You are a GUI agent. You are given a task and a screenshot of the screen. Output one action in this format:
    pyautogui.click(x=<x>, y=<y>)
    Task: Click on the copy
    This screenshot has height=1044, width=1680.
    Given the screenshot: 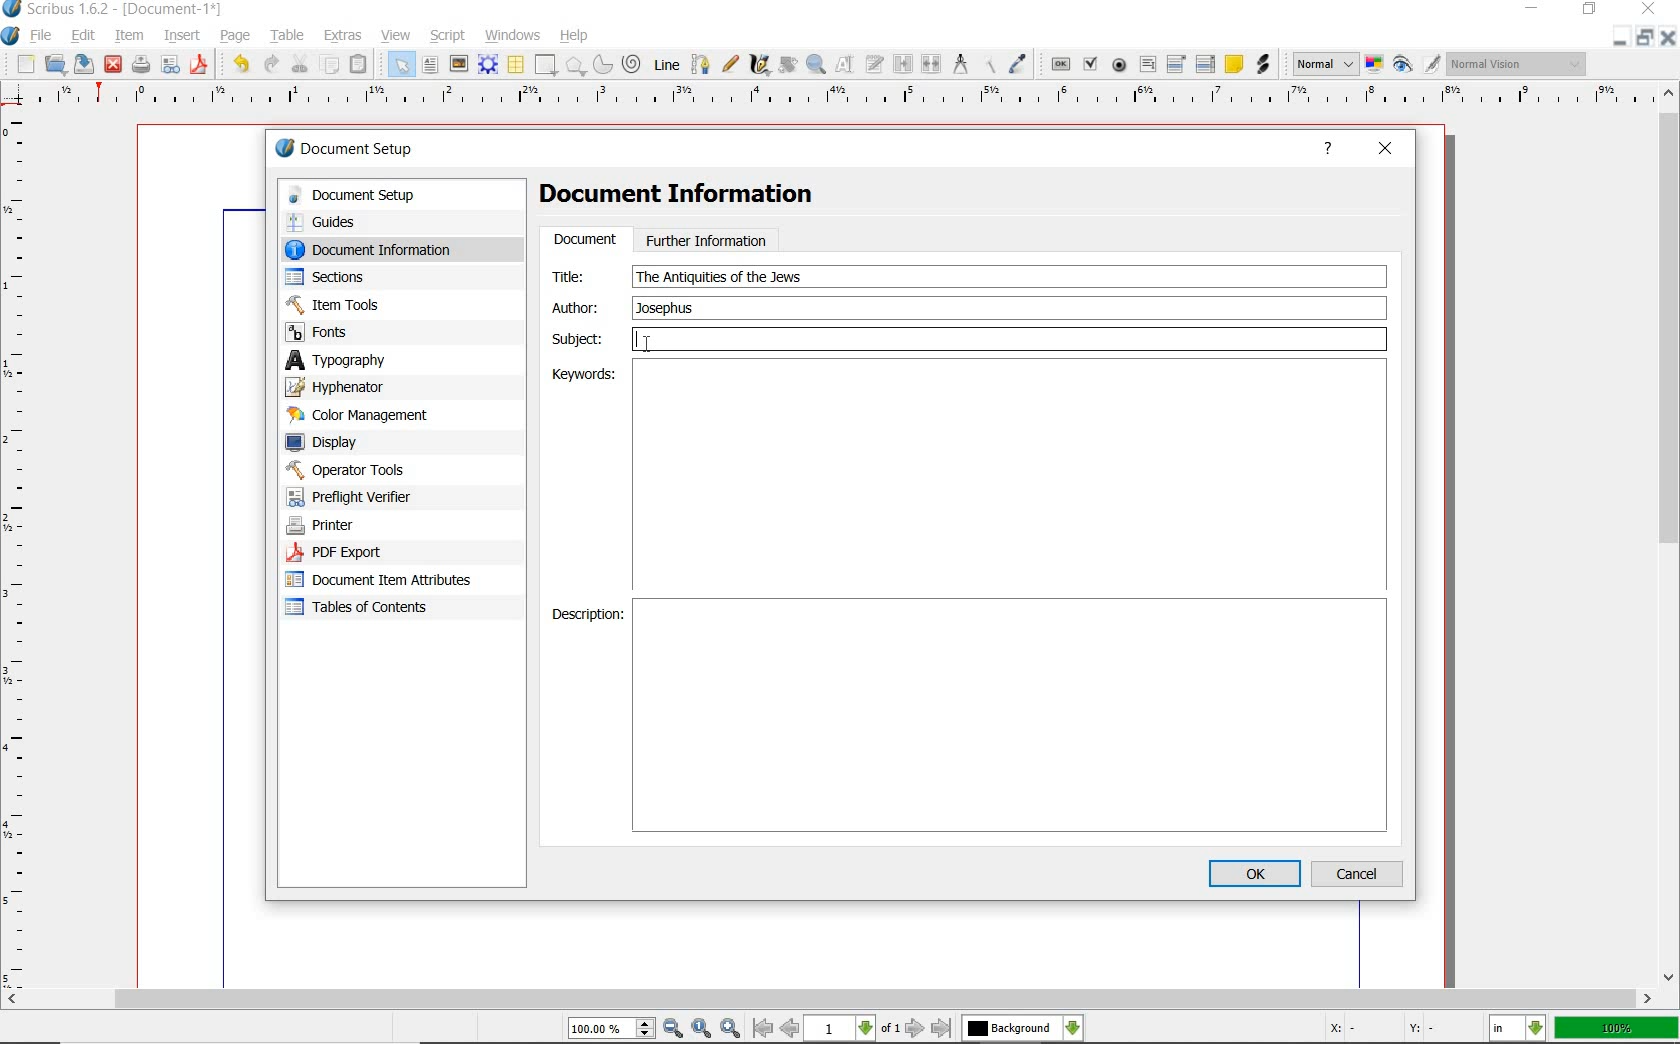 What is the action you would take?
    pyautogui.click(x=330, y=64)
    